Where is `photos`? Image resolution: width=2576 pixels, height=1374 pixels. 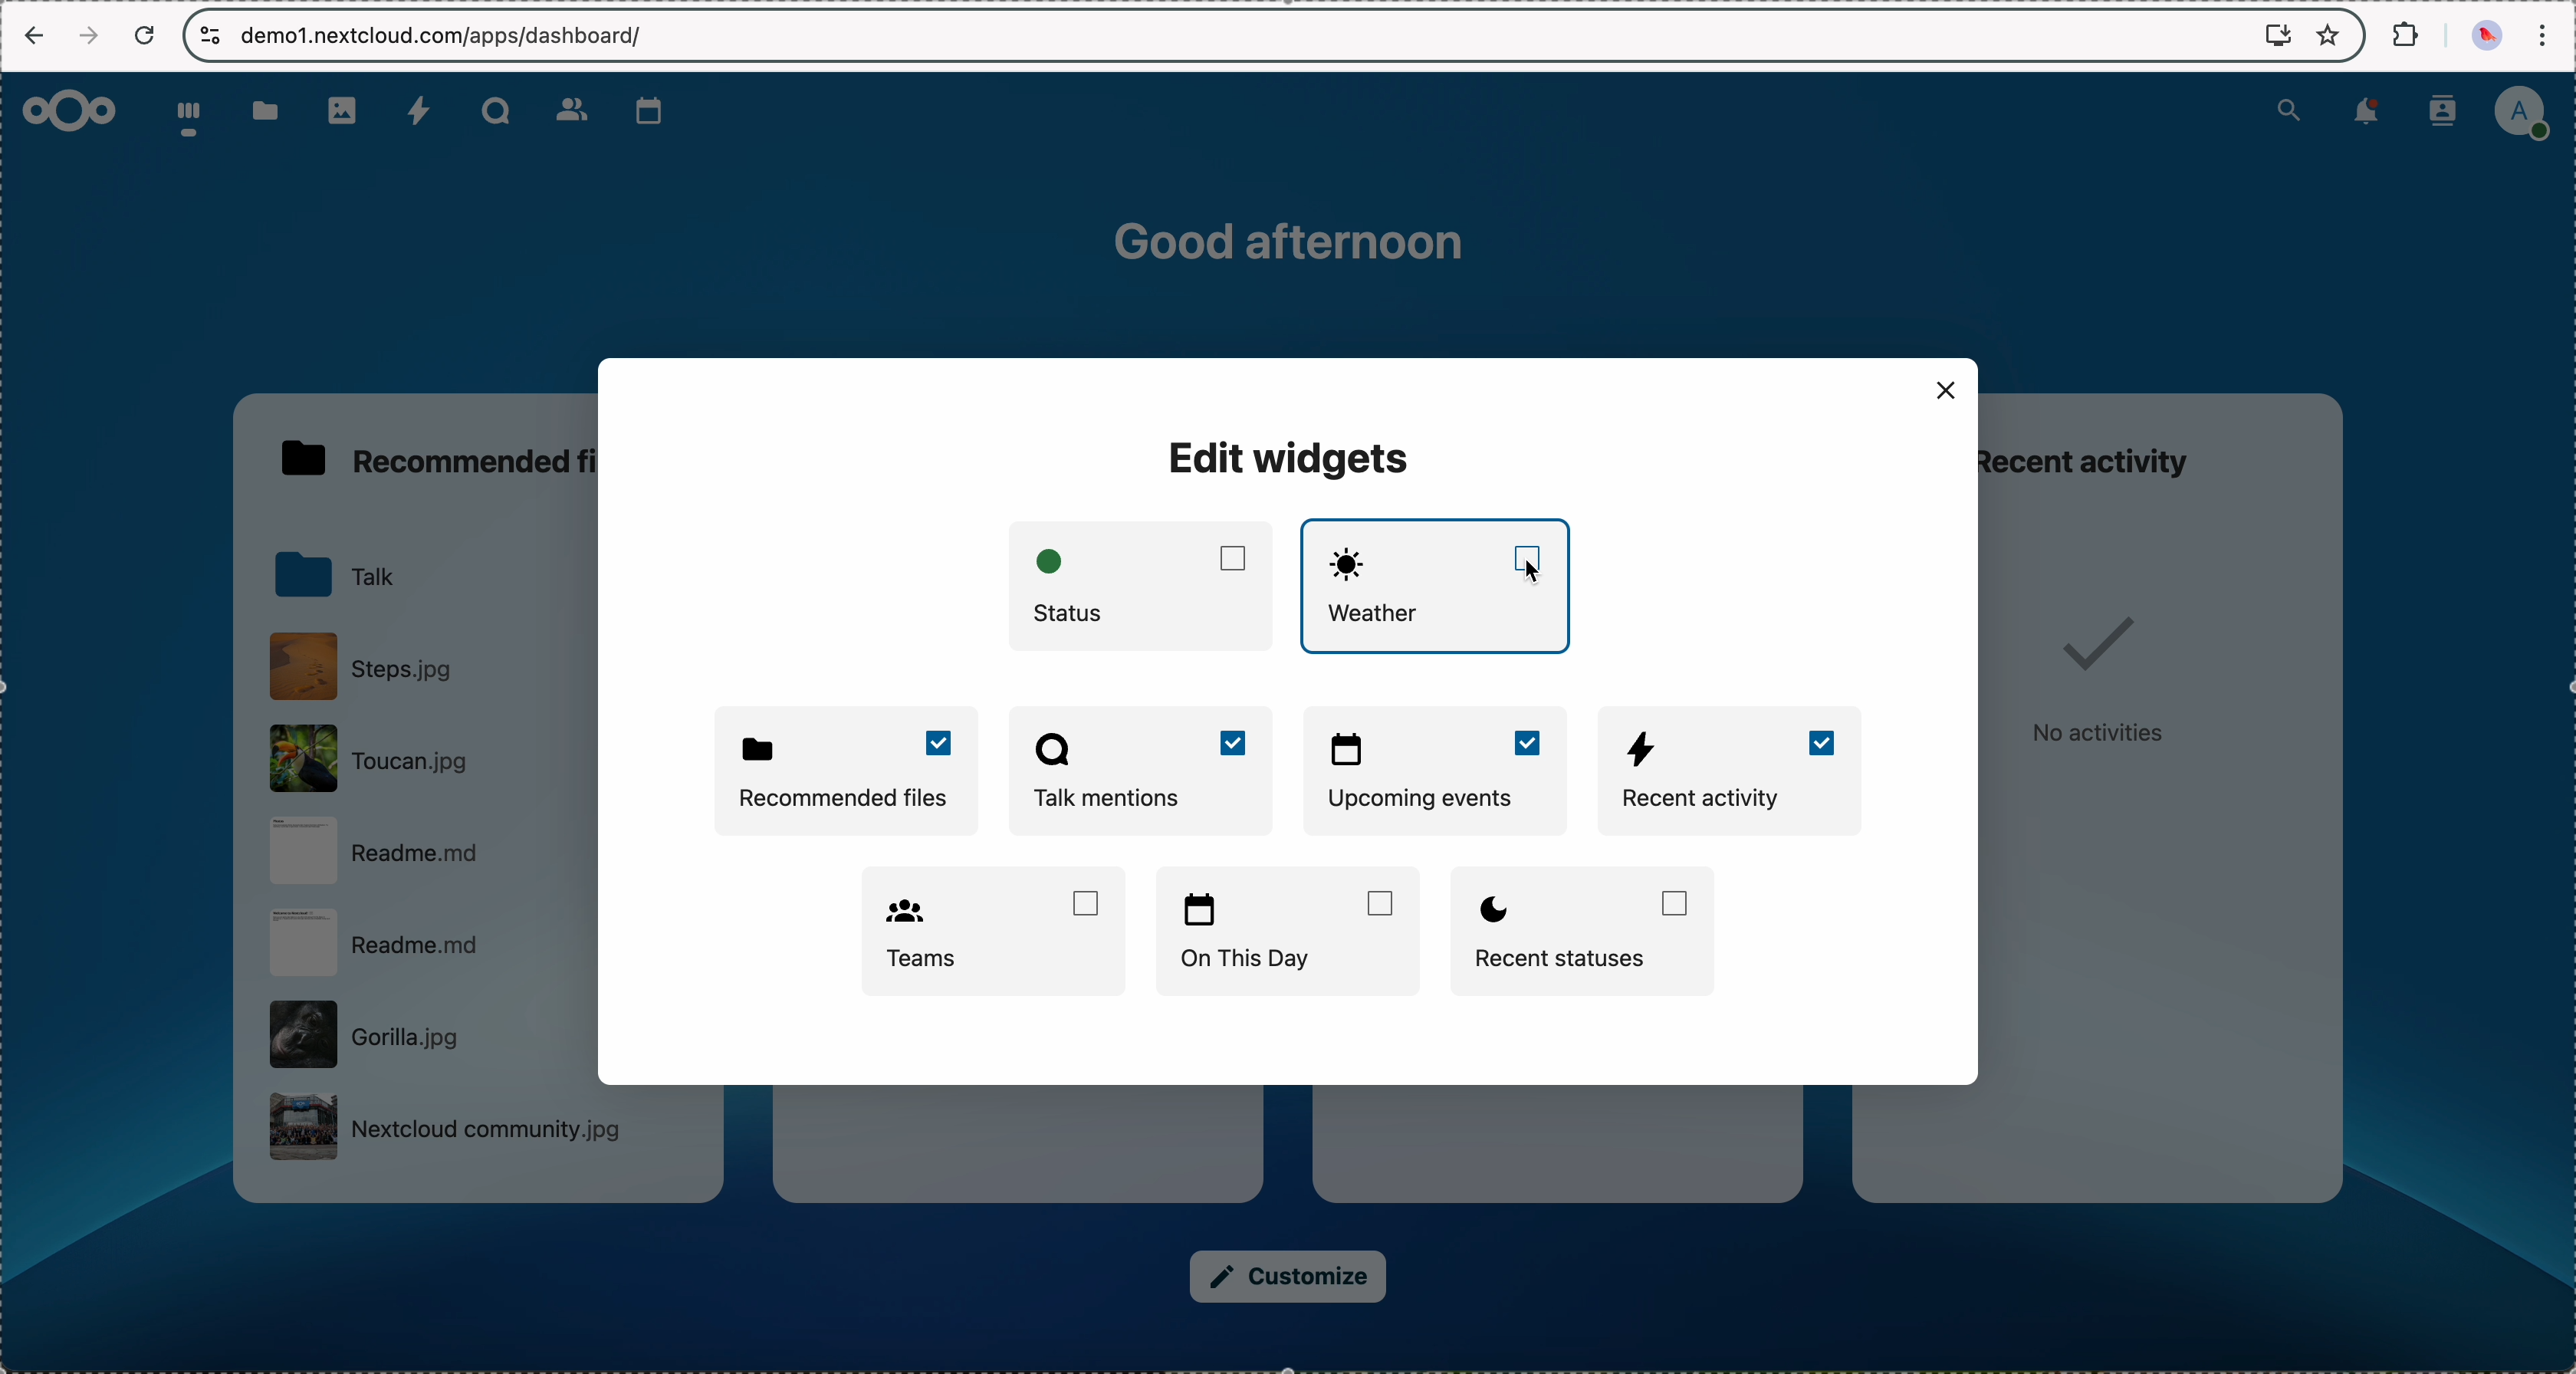
photos is located at coordinates (344, 111).